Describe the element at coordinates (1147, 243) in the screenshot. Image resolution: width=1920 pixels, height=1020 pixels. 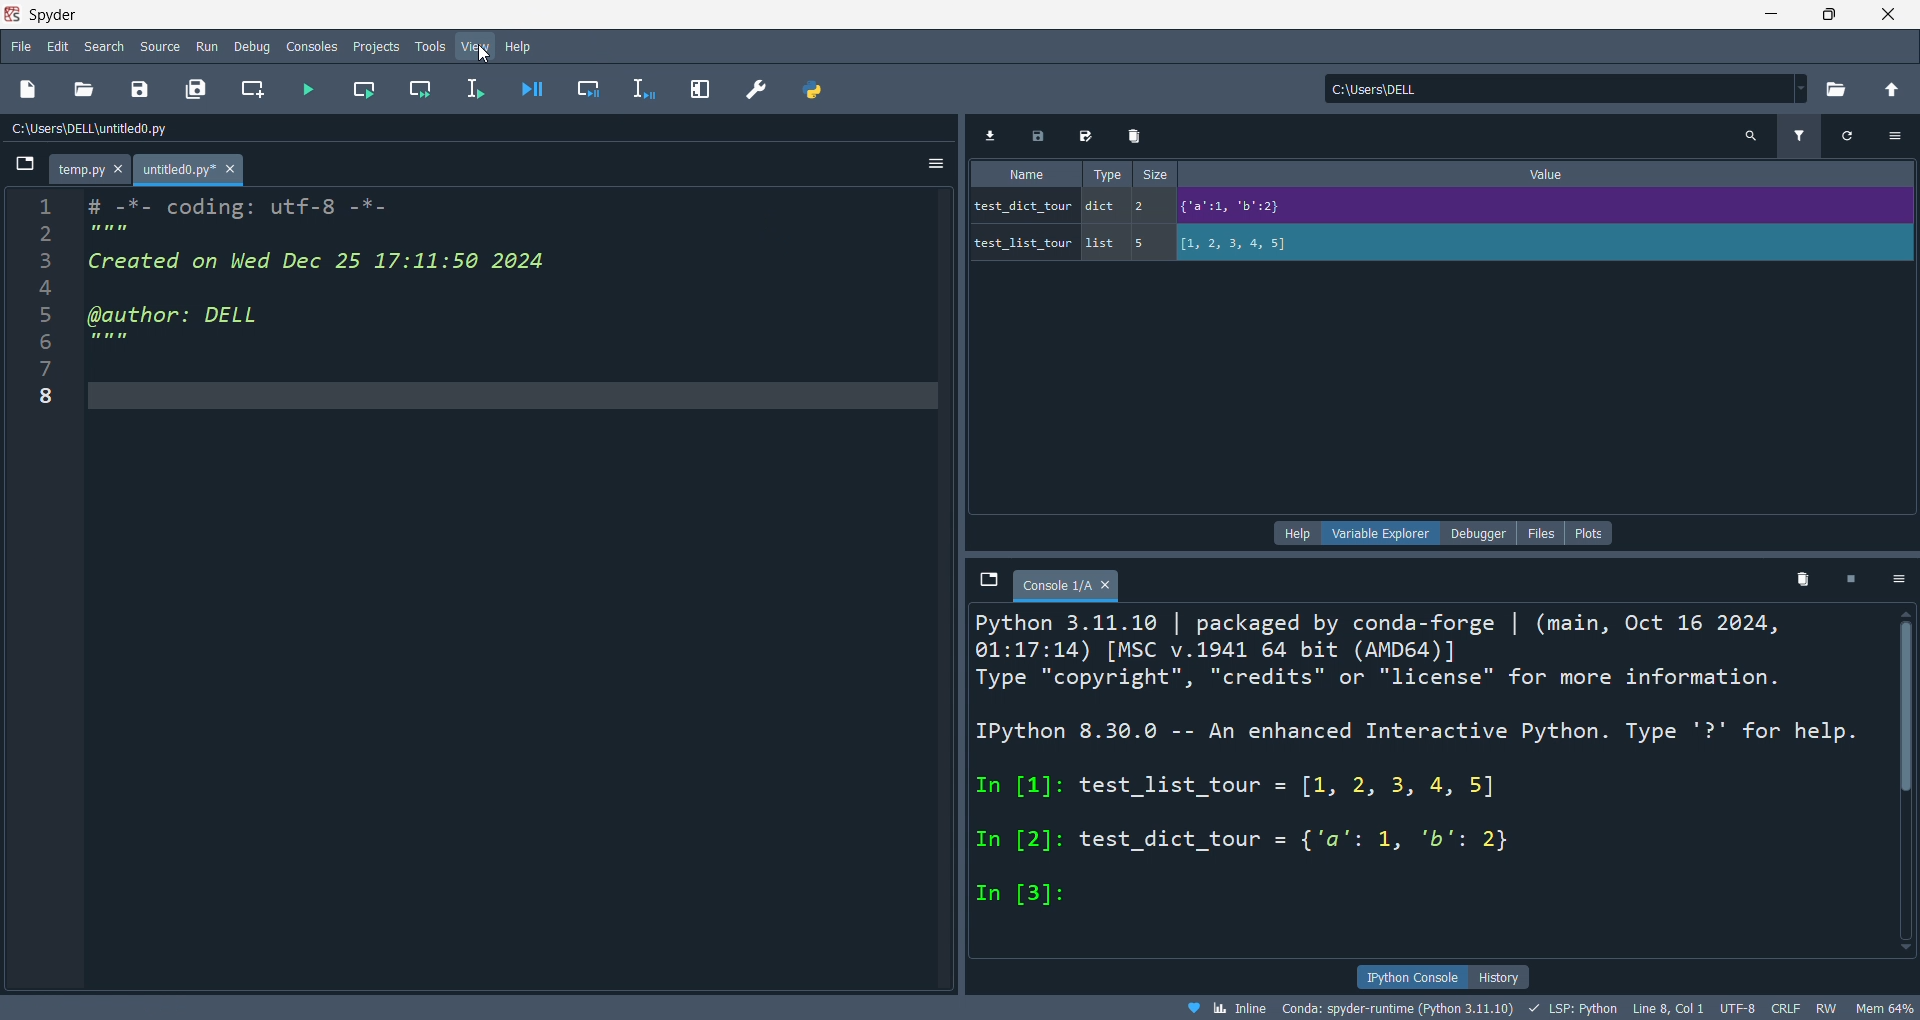
I see `5` at that location.